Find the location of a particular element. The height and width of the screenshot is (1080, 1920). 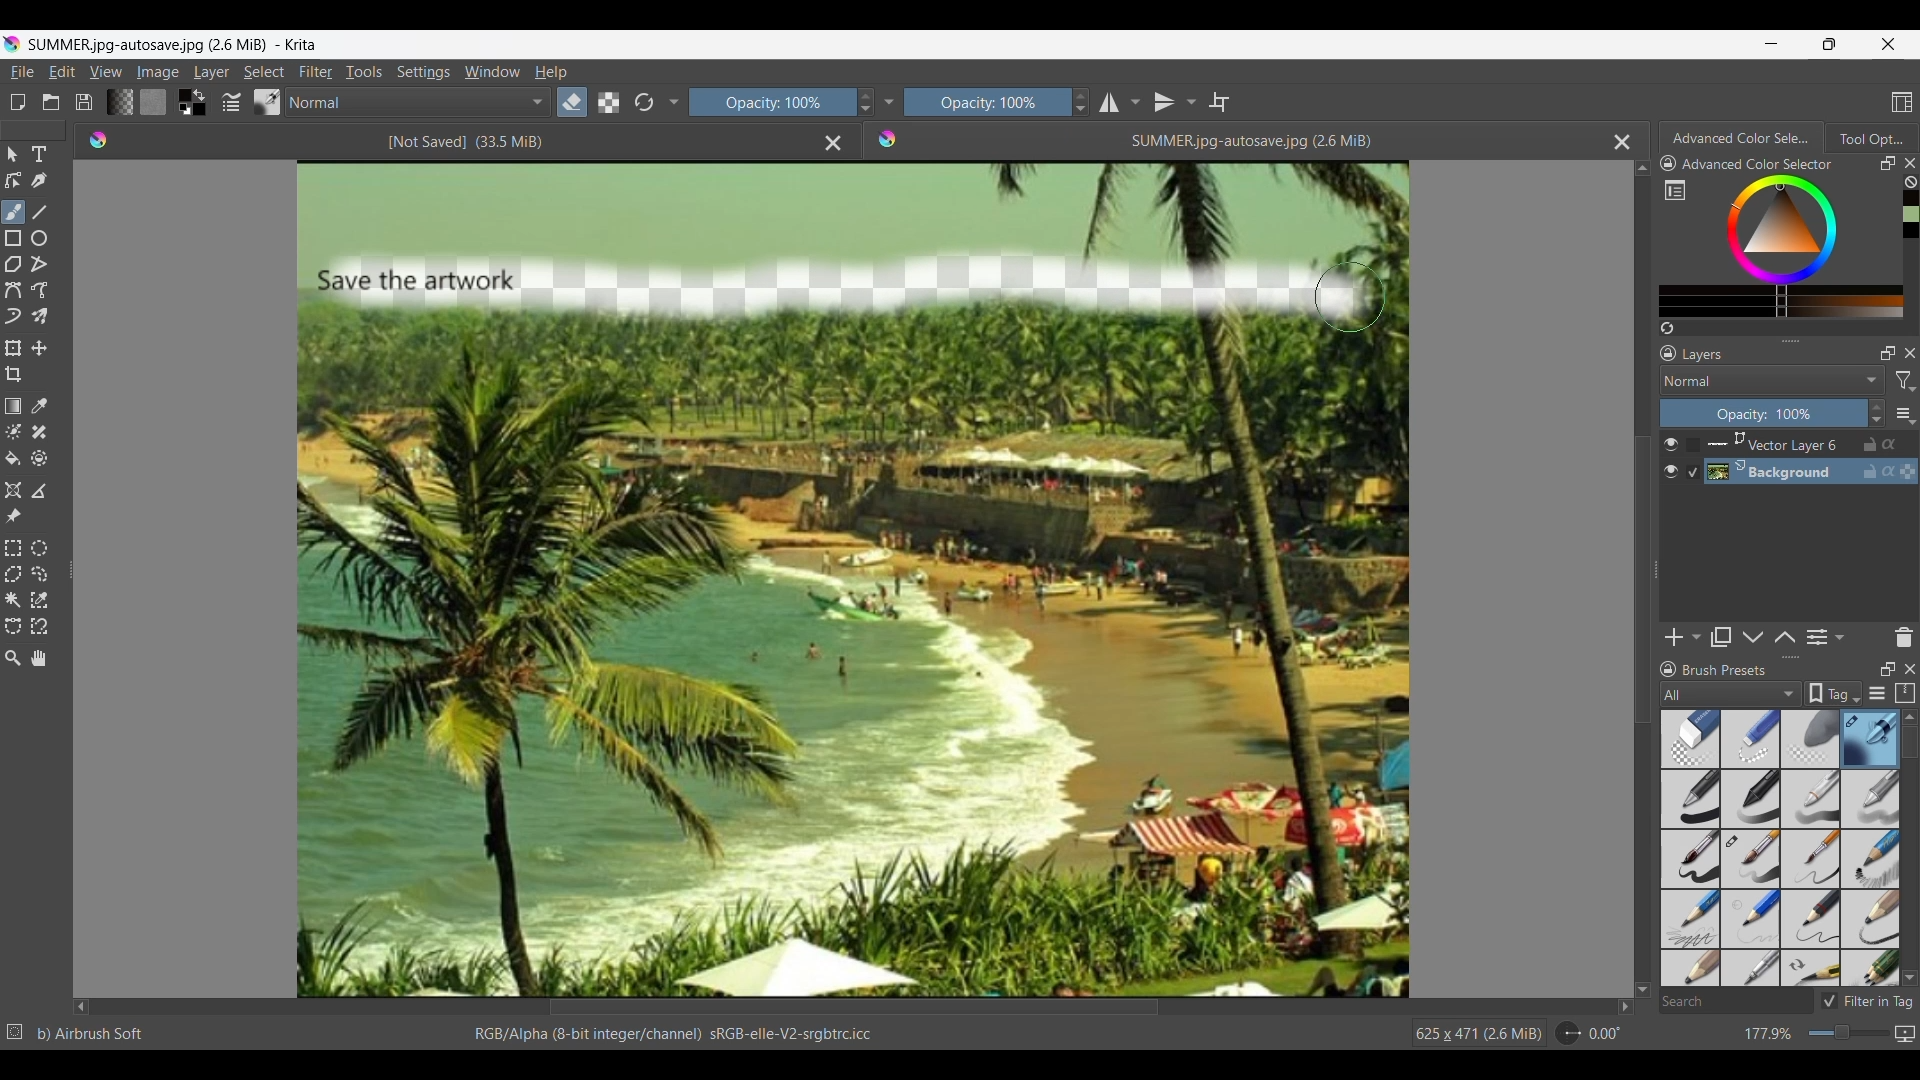

Change height of panels attached to this line is located at coordinates (1789, 340).